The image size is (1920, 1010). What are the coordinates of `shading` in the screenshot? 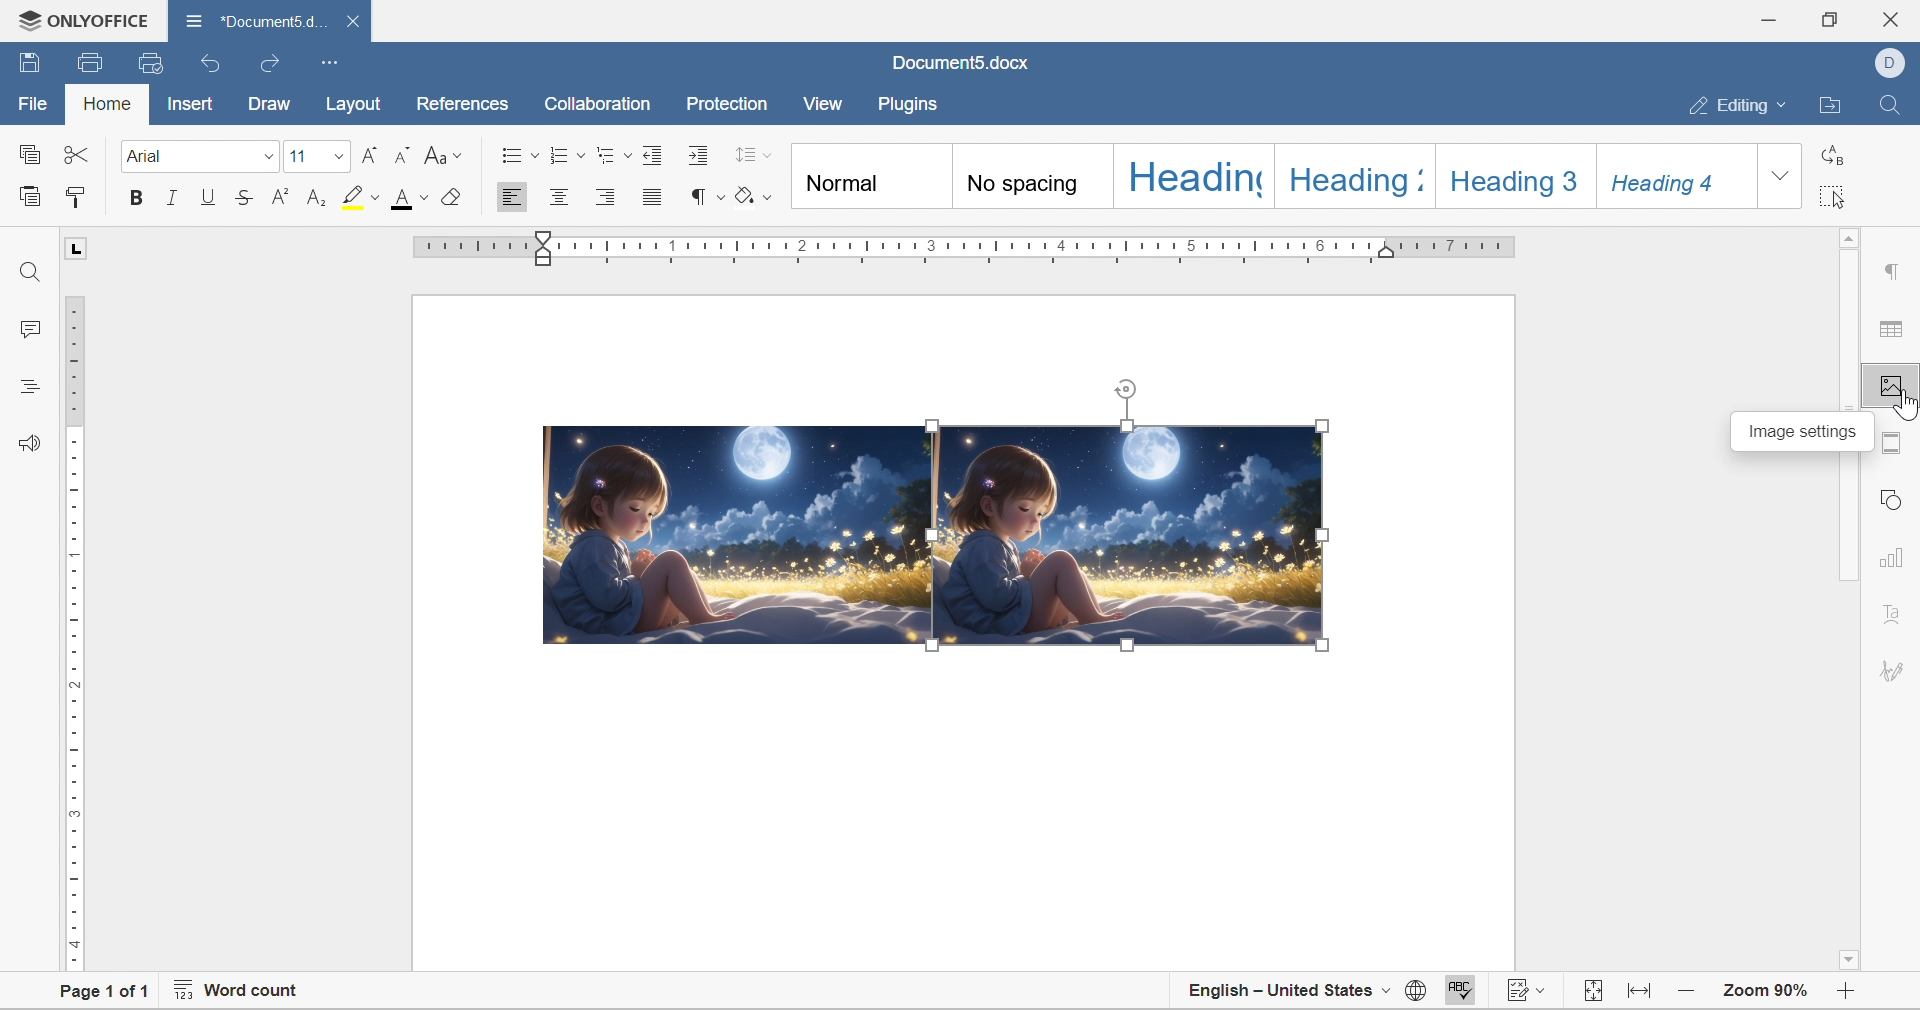 It's located at (754, 193).